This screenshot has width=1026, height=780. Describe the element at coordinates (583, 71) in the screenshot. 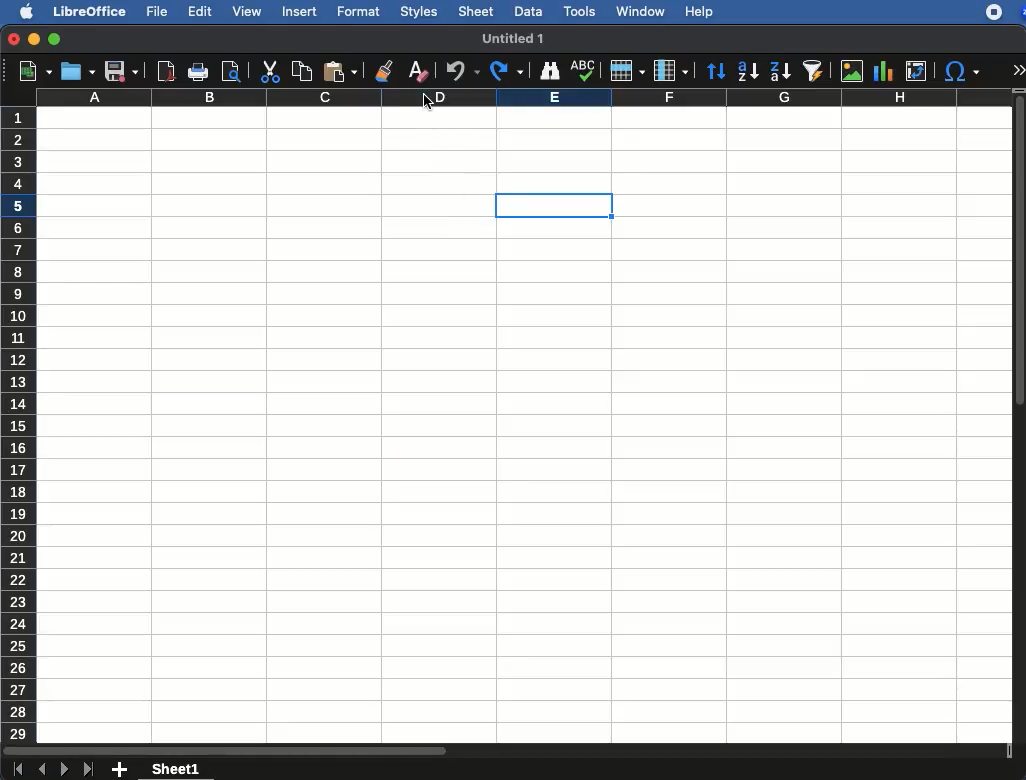

I see `spell check` at that location.